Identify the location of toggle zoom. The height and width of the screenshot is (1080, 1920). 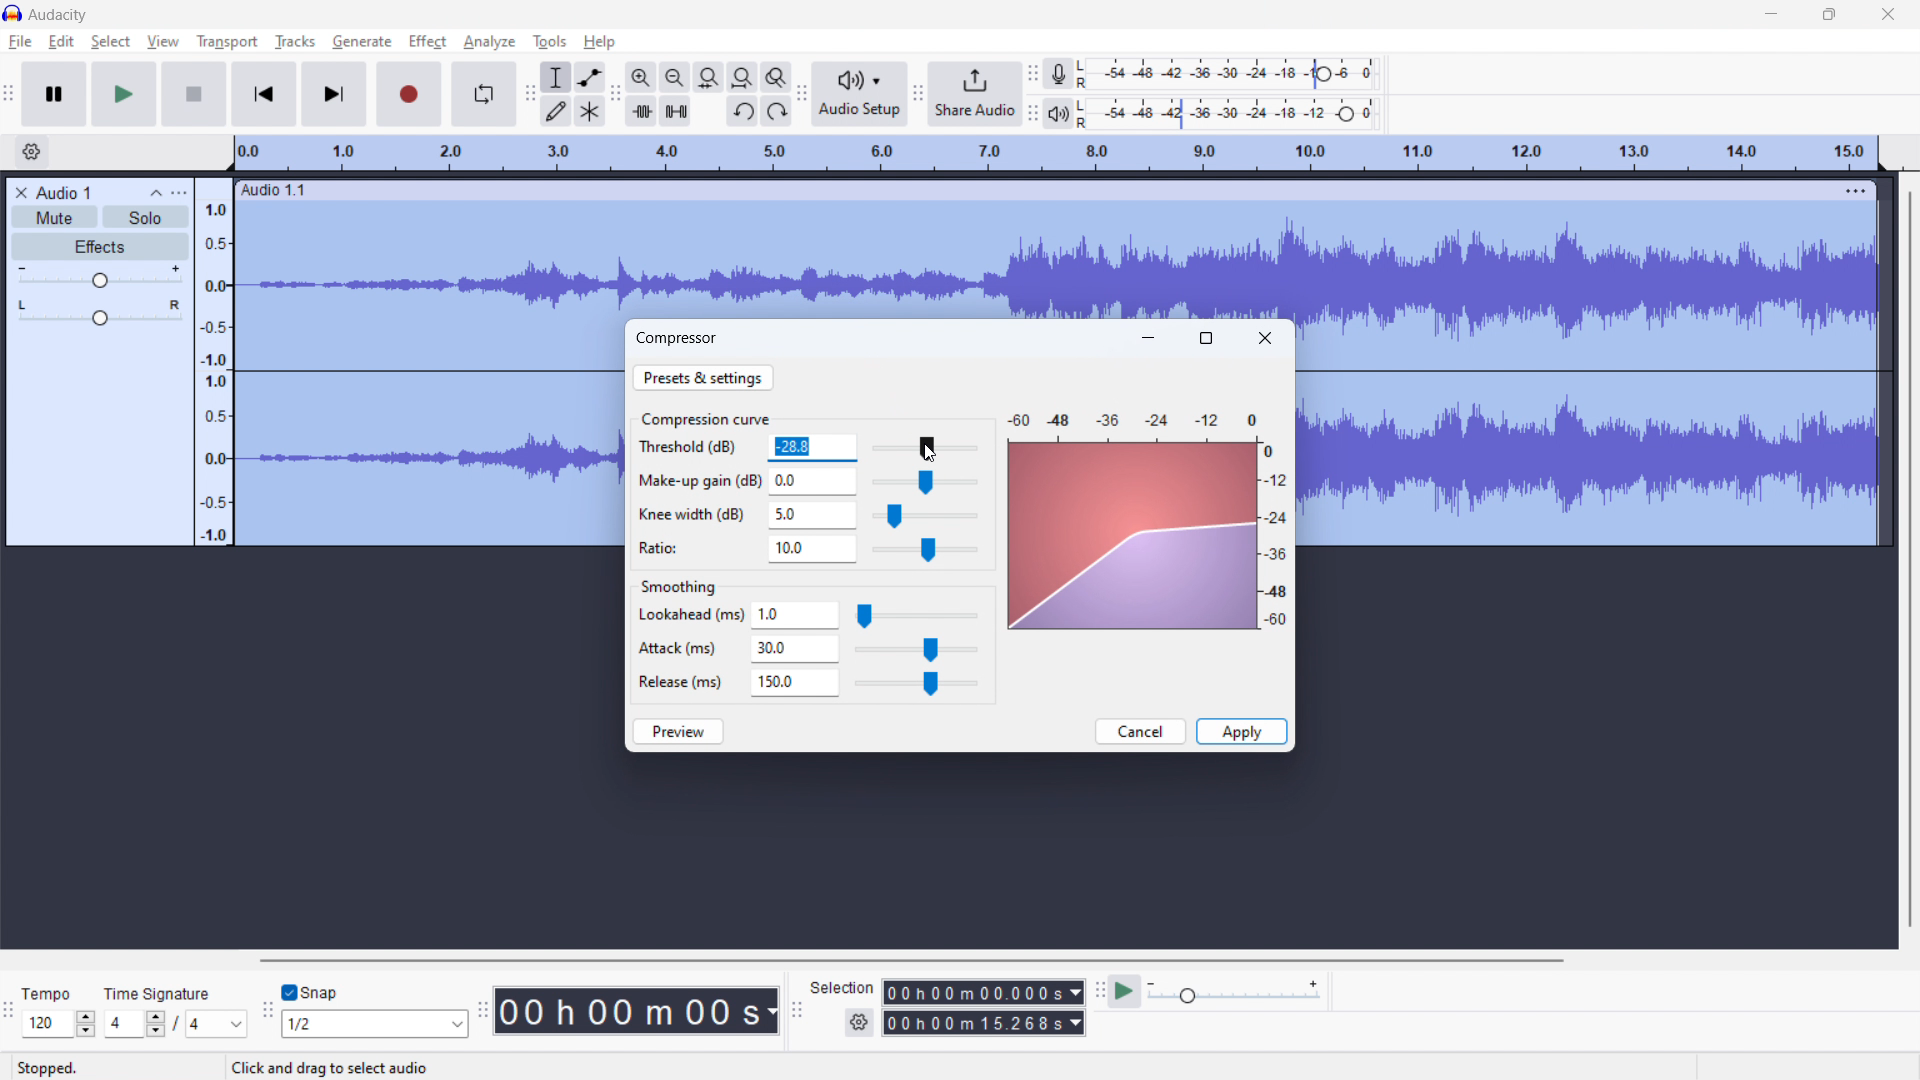
(777, 77).